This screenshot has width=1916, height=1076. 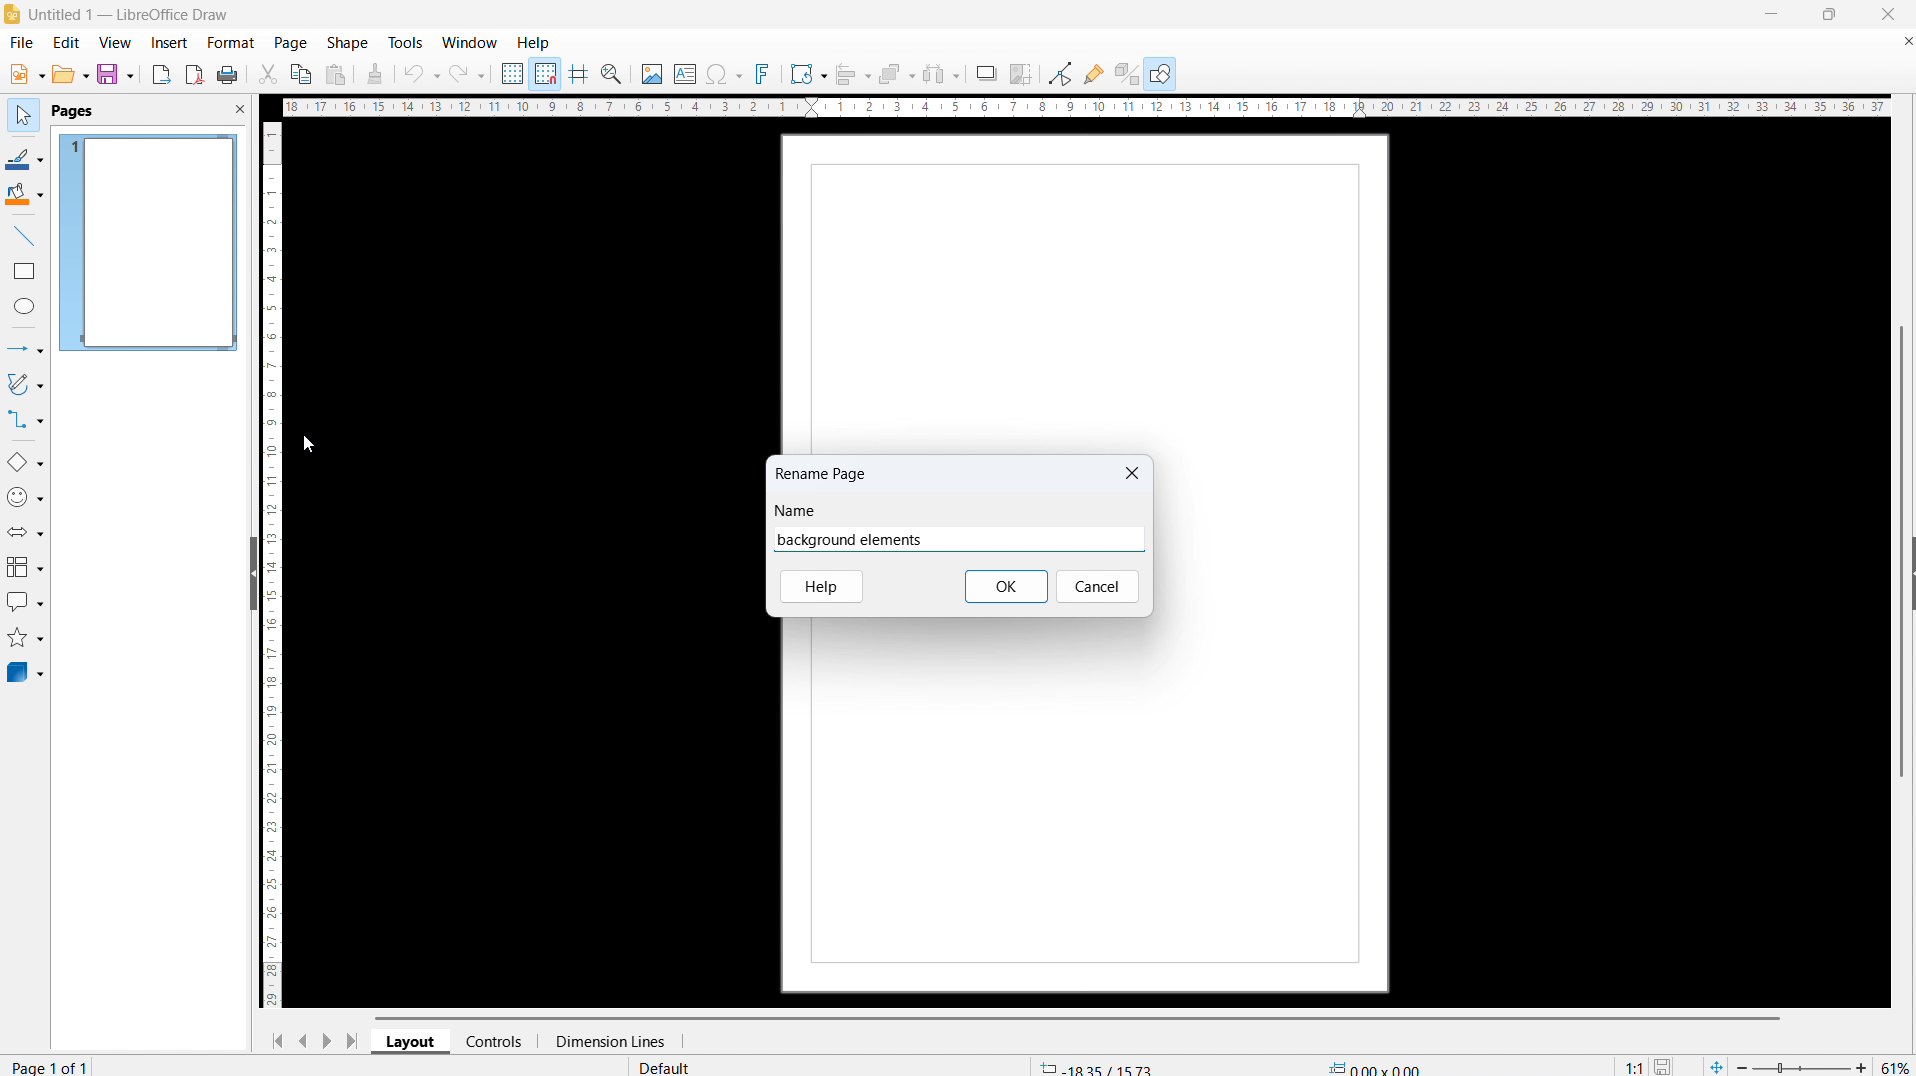 I want to click on layout, so click(x=411, y=1042).